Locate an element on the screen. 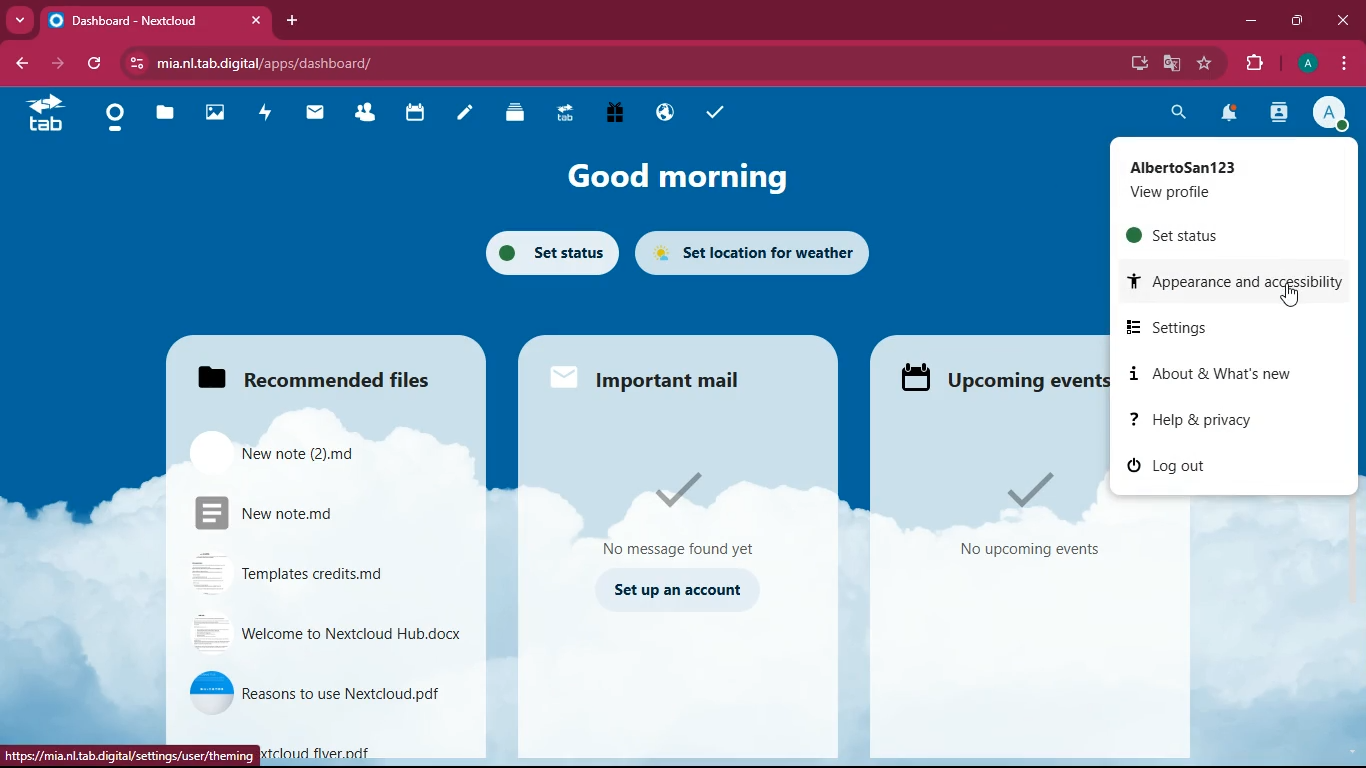 The width and height of the screenshot is (1366, 768). calendar is located at coordinates (415, 114).